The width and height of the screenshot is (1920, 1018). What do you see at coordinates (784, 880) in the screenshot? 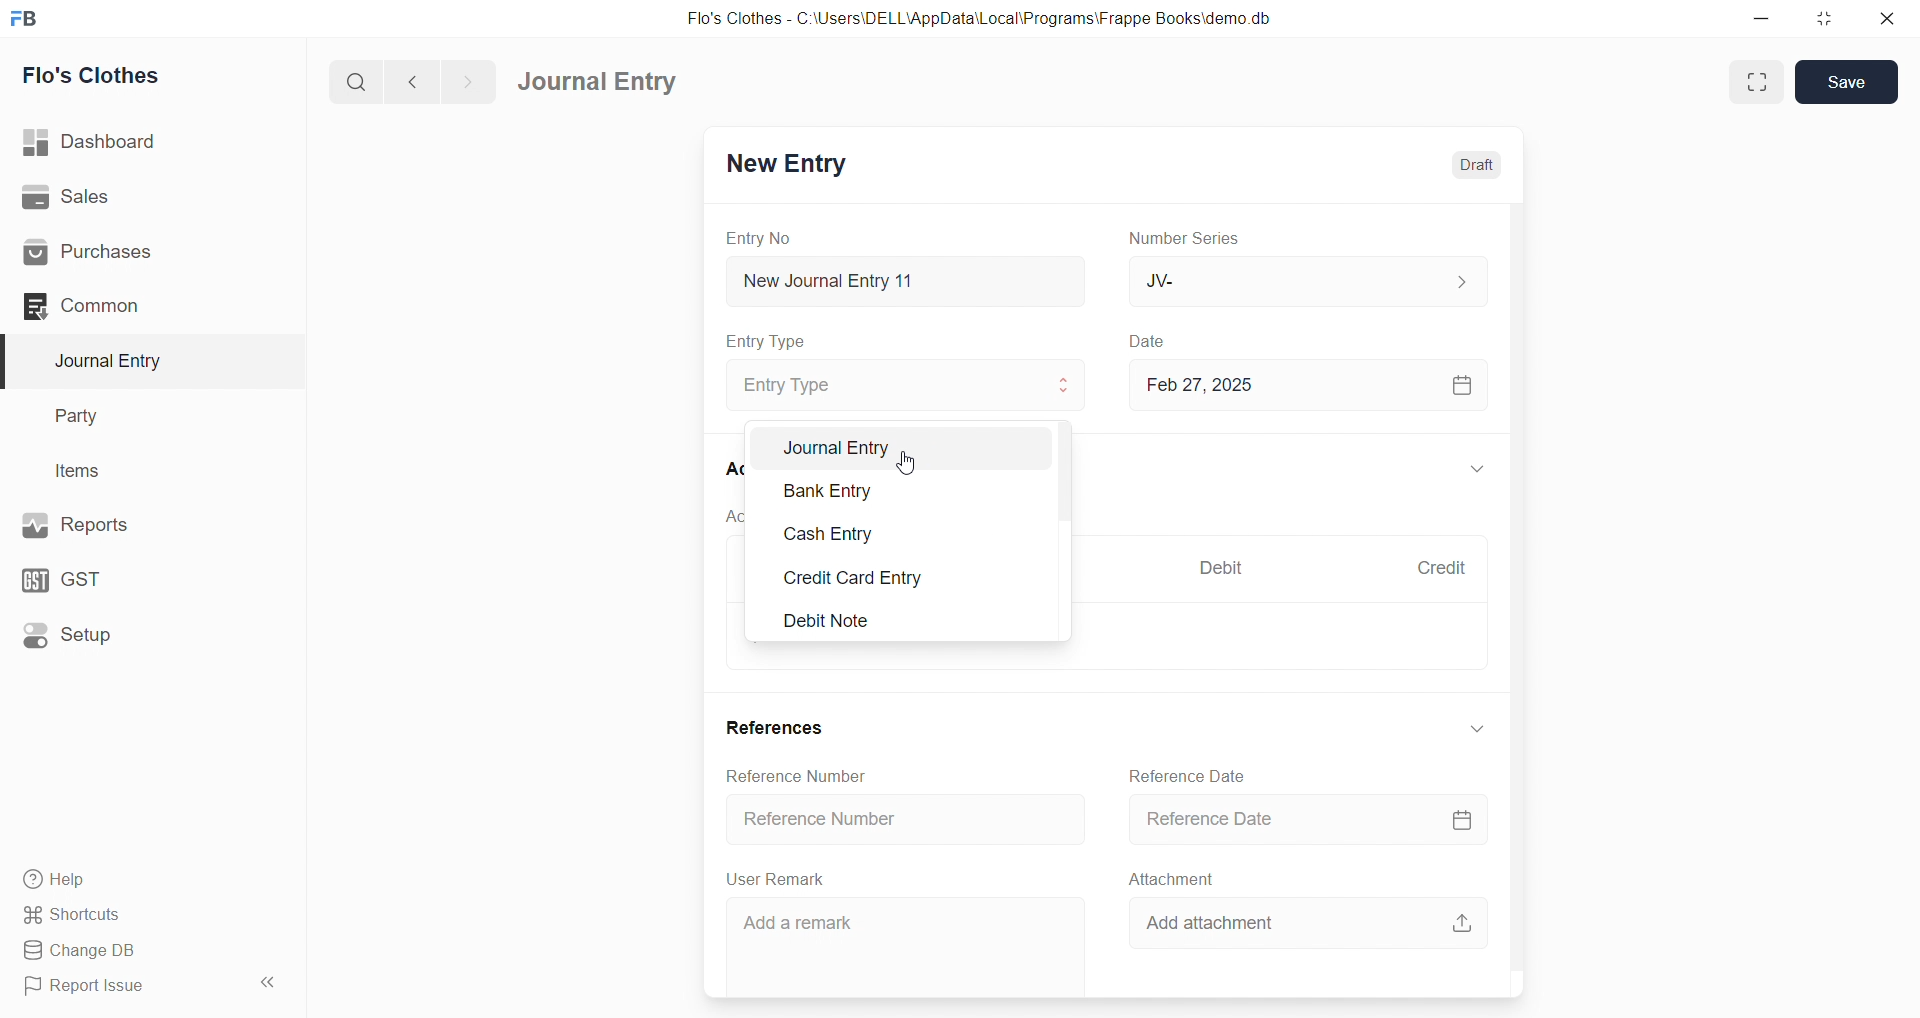
I see `User Remark` at bounding box center [784, 880].